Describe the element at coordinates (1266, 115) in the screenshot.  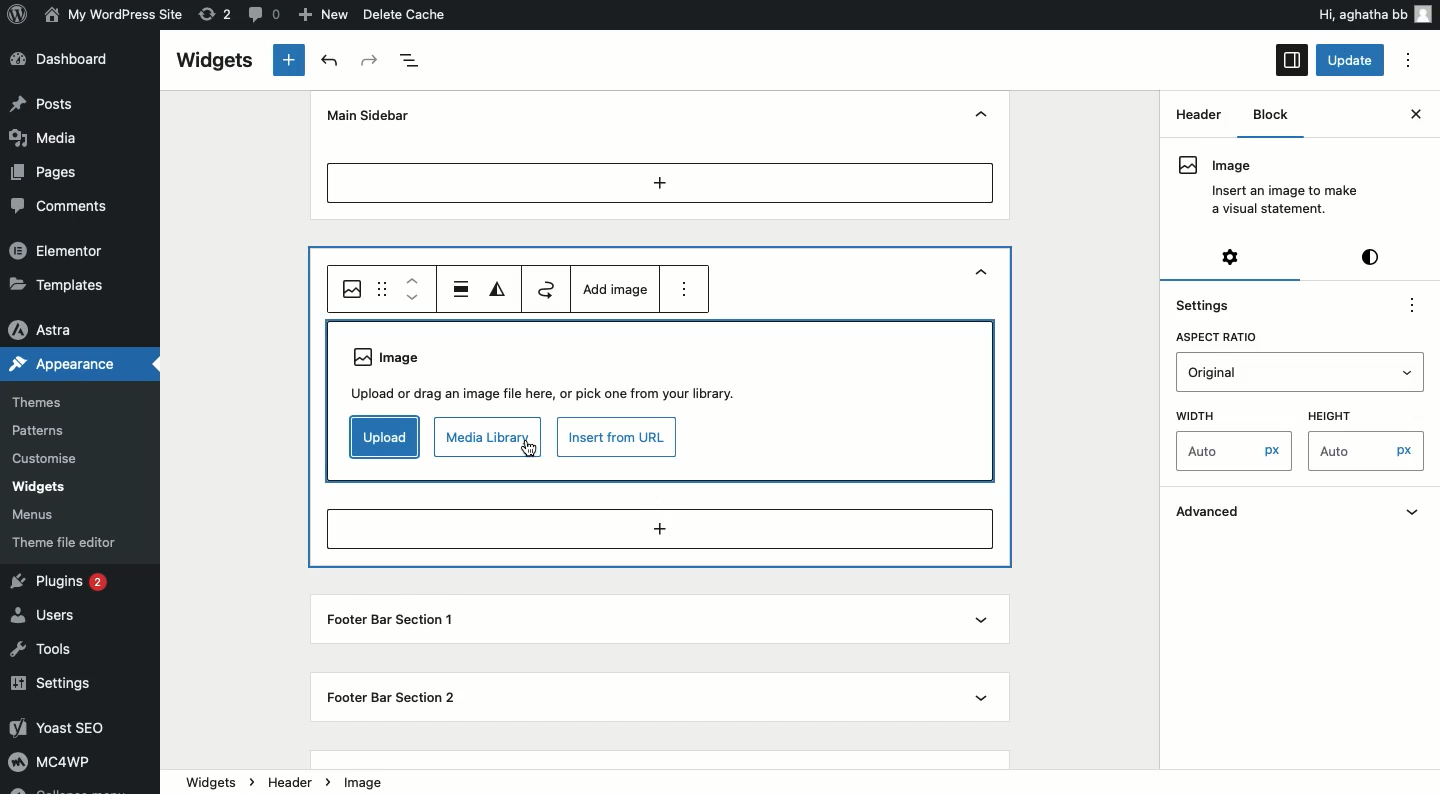
I see `Block` at that location.